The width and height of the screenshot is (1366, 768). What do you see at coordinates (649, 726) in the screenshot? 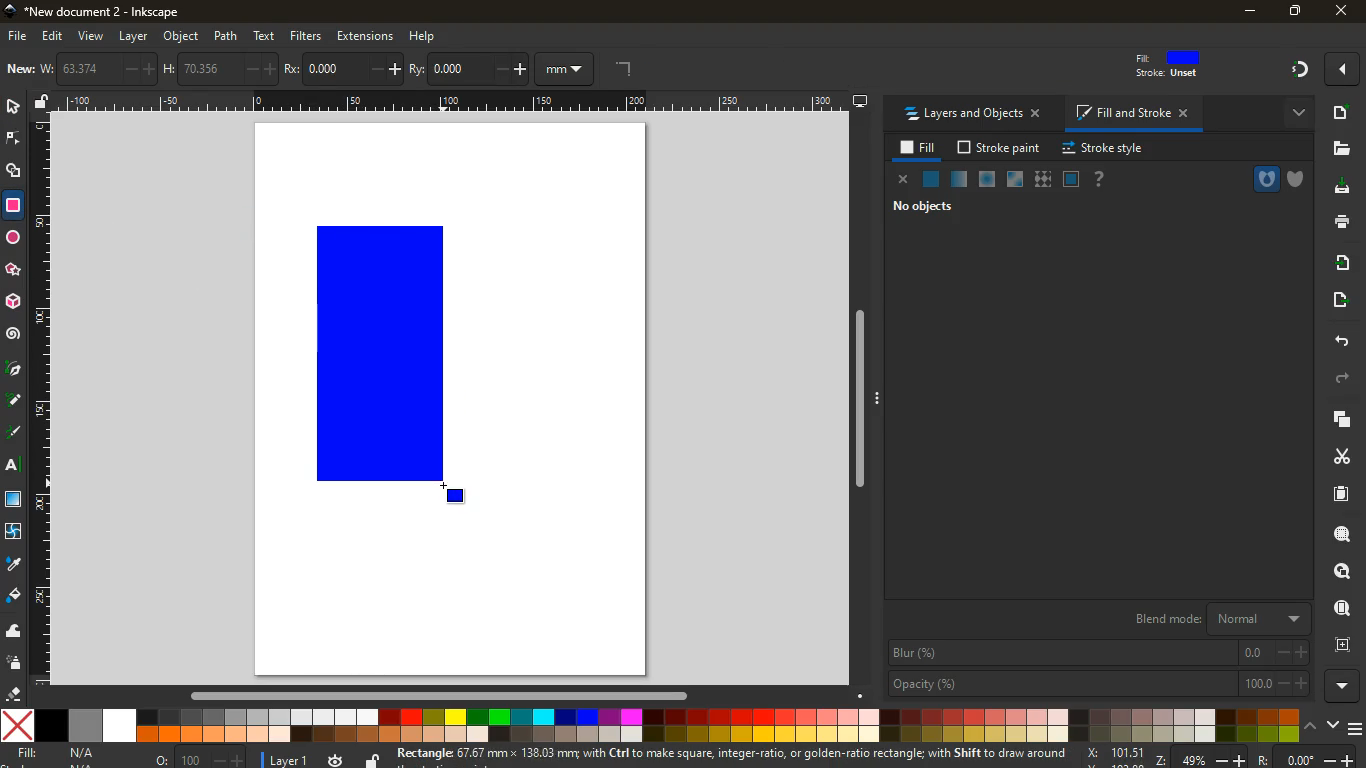
I see `colors` at bounding box center [649, 726].